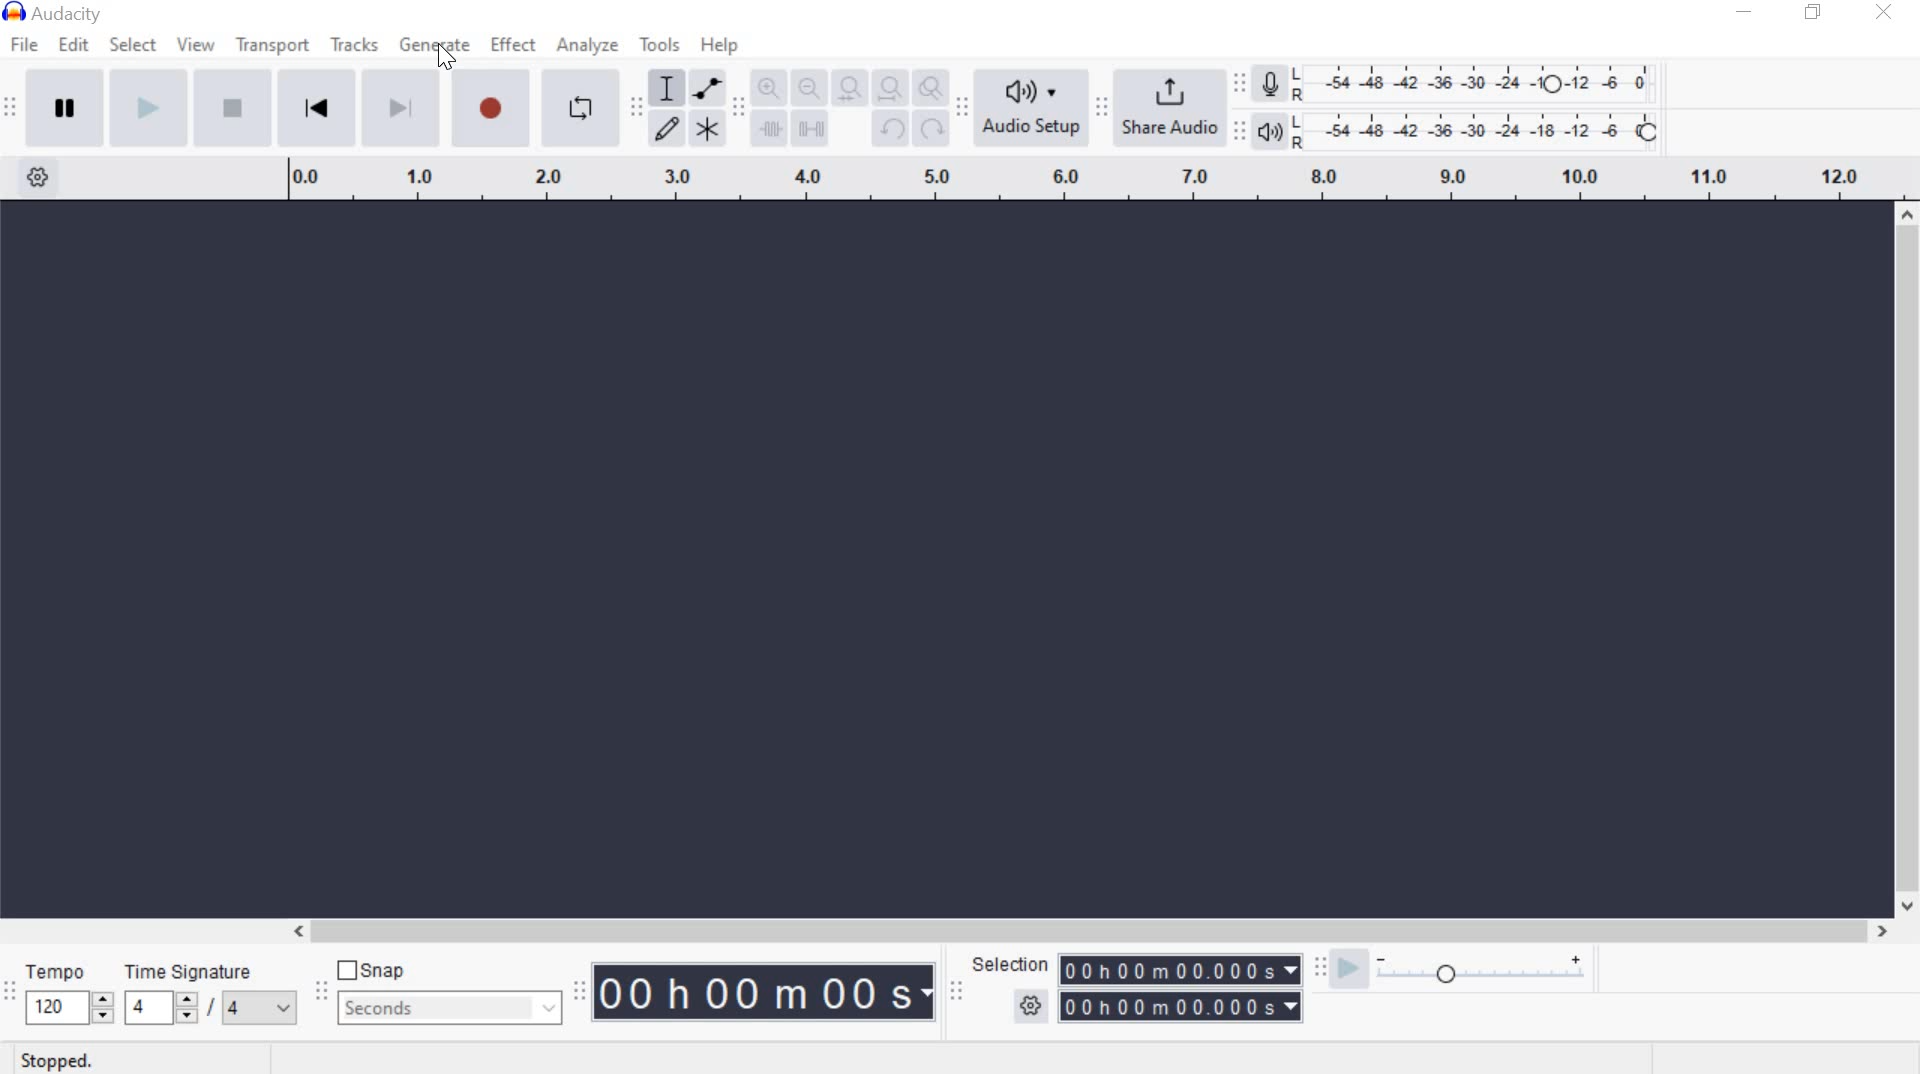 The width and height of the screenshot is (1920, 1074). I want to click on Zoom In, so click(768, 87).